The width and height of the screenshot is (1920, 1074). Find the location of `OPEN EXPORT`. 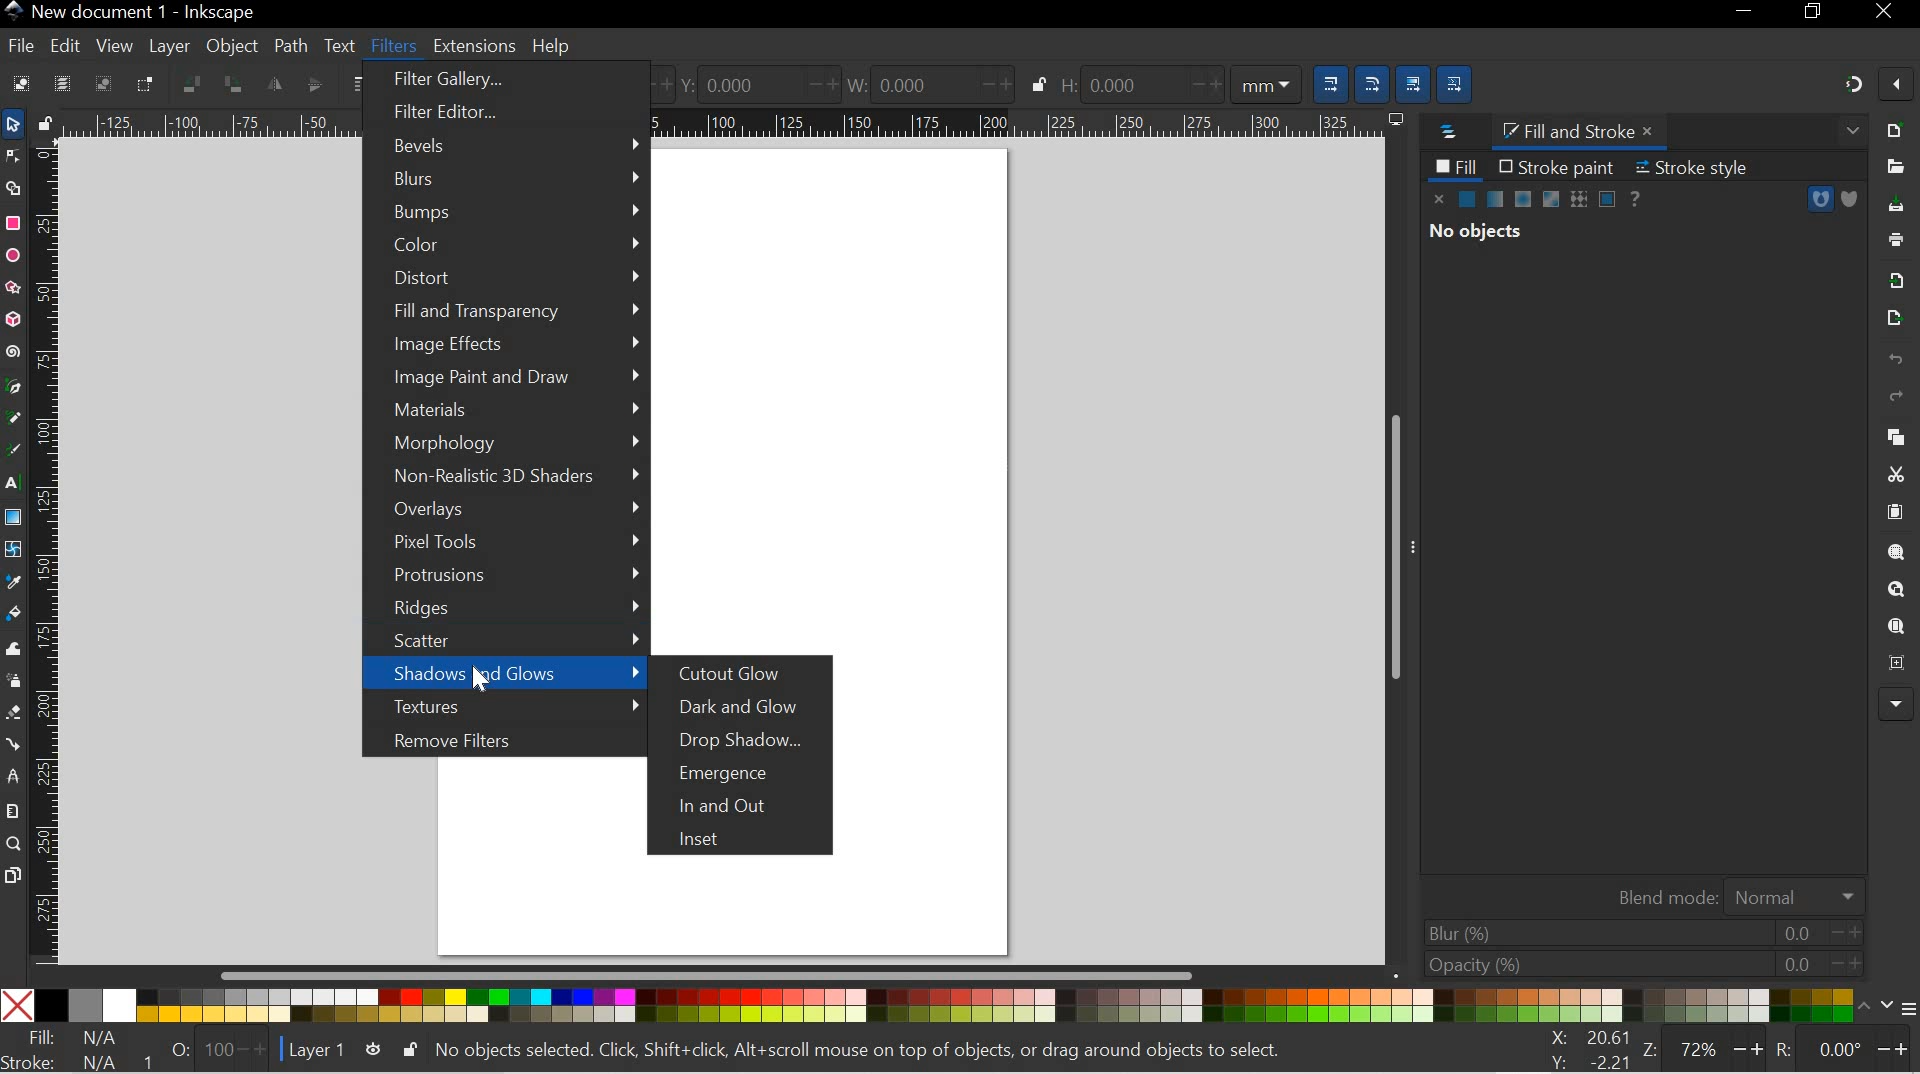

OPEN EXPORT is located at coordinates (1891, 319).